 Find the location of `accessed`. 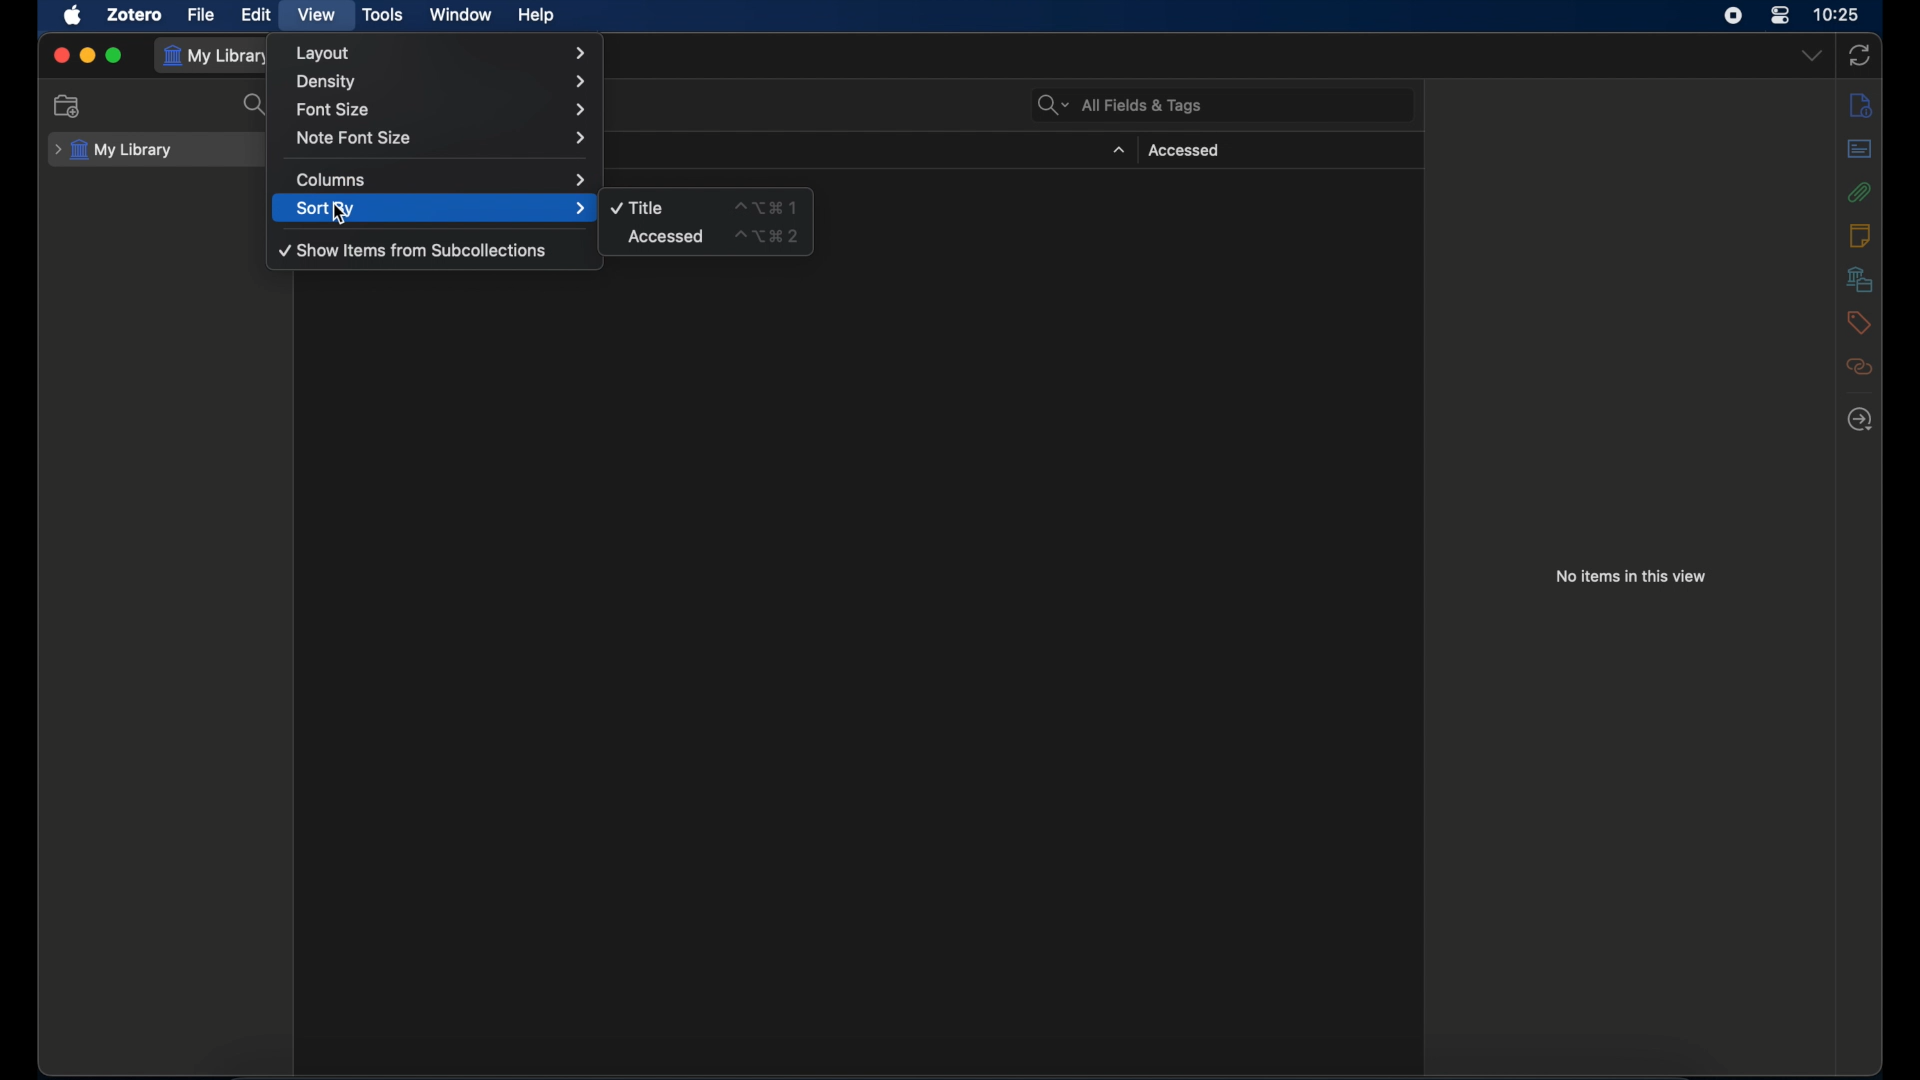

accessed is located at coordinates (667, 237).